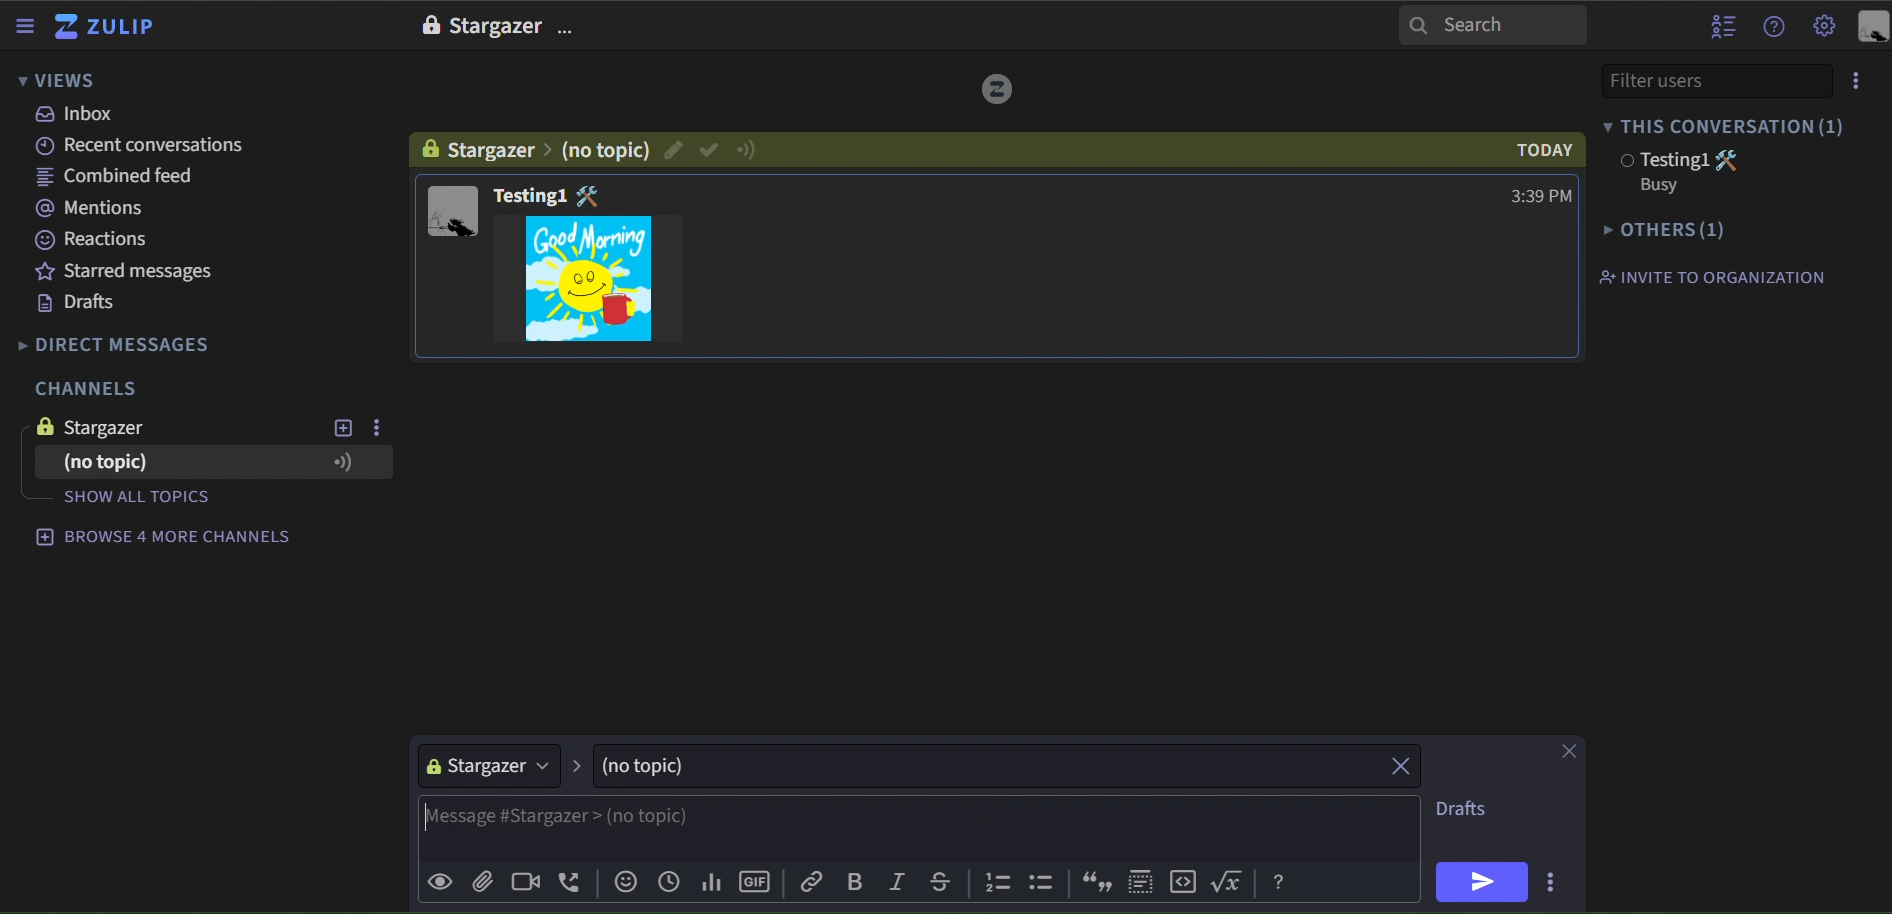  Describe the element at coordinates (1000, 884) in the screenshot. I see `listing` at that location.